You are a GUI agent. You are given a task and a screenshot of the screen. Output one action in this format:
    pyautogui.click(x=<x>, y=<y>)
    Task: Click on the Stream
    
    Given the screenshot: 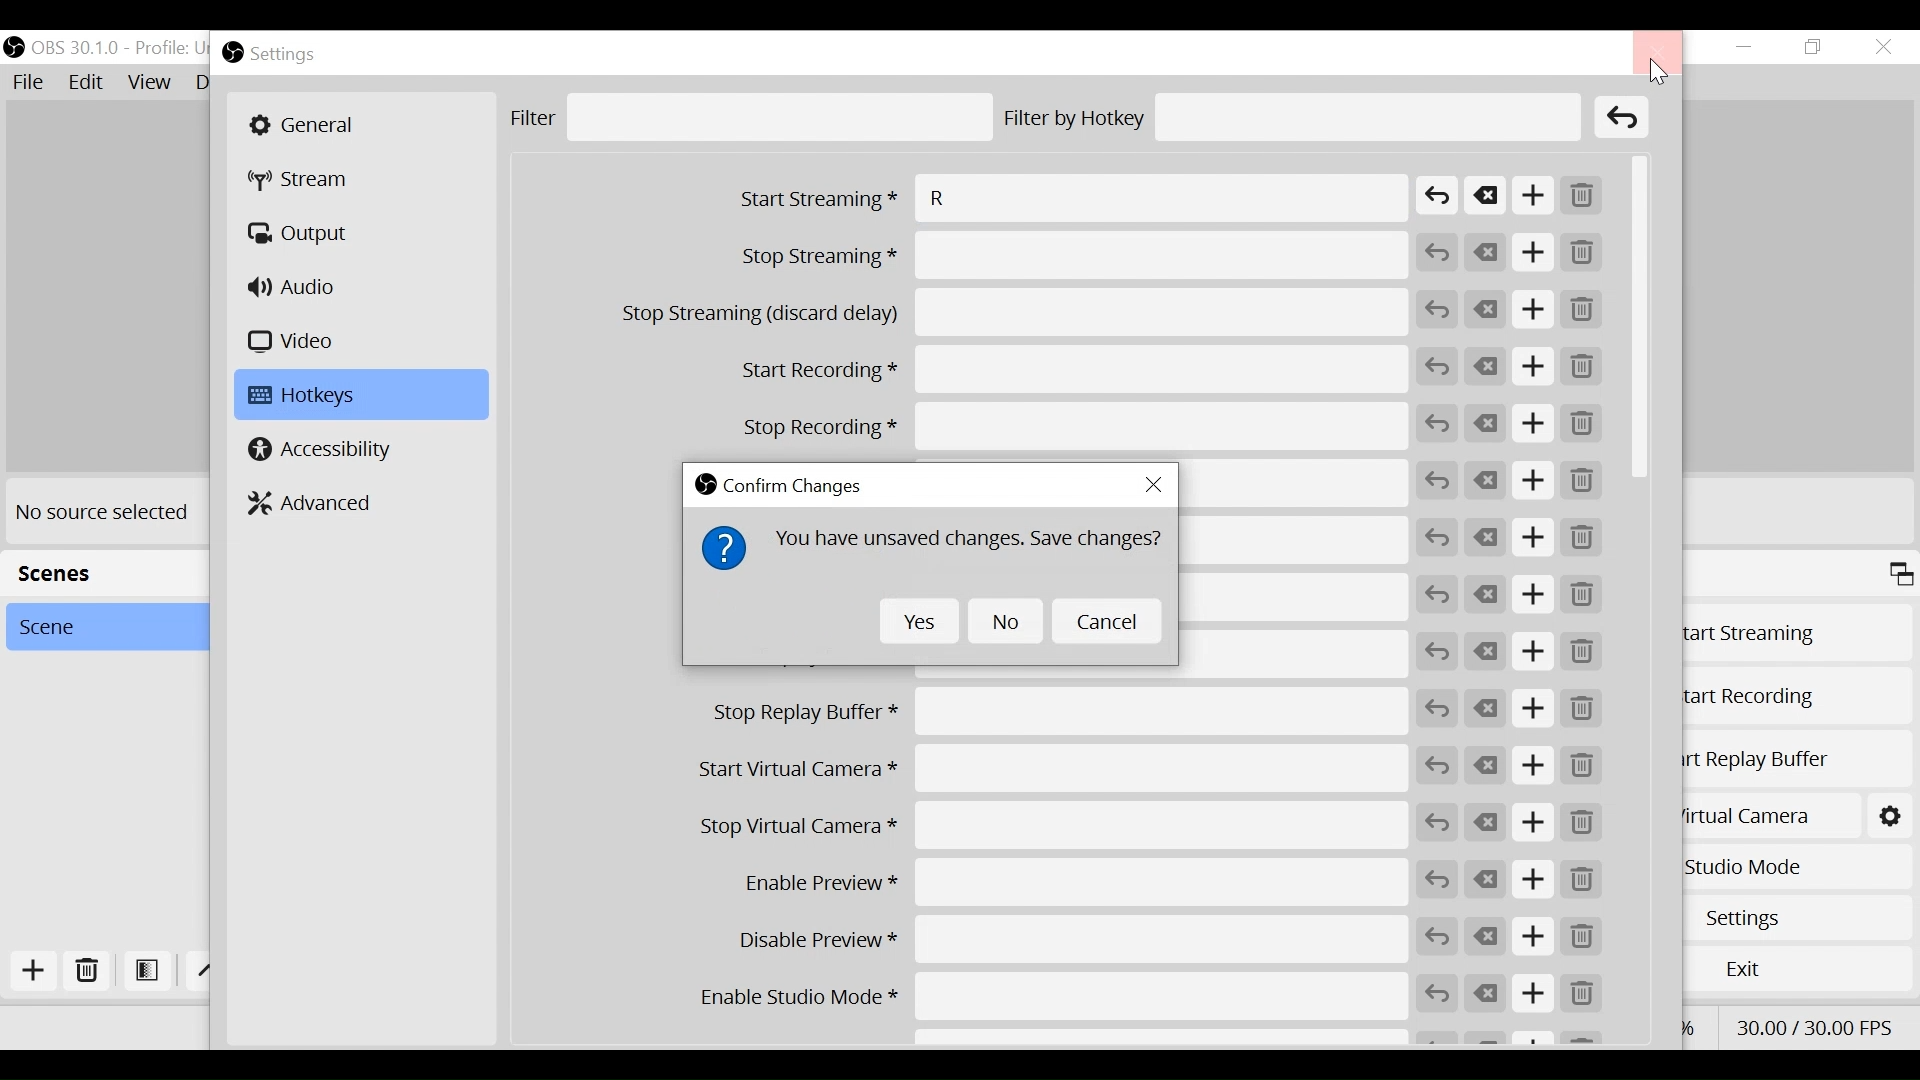 What is the action you would take?
    pyautogui.click(x=304, y=180)
    